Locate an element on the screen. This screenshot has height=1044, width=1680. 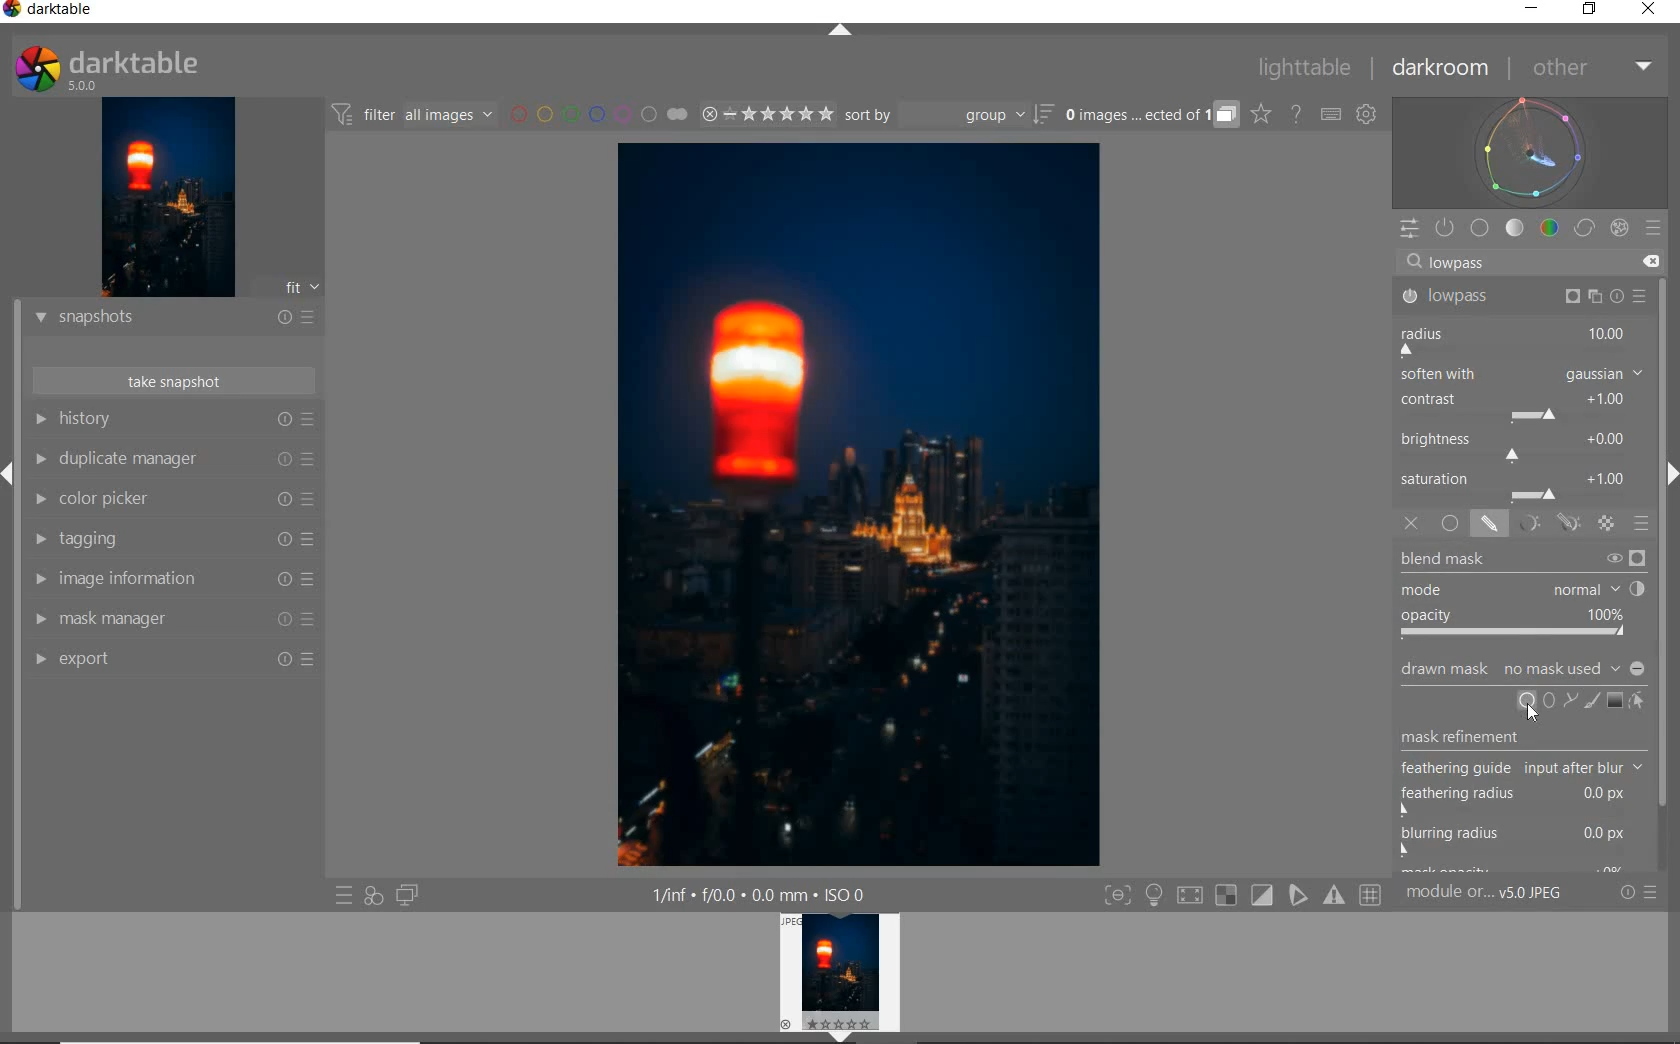
IMAGE PREVIEW is located at coordinates (843, 978).